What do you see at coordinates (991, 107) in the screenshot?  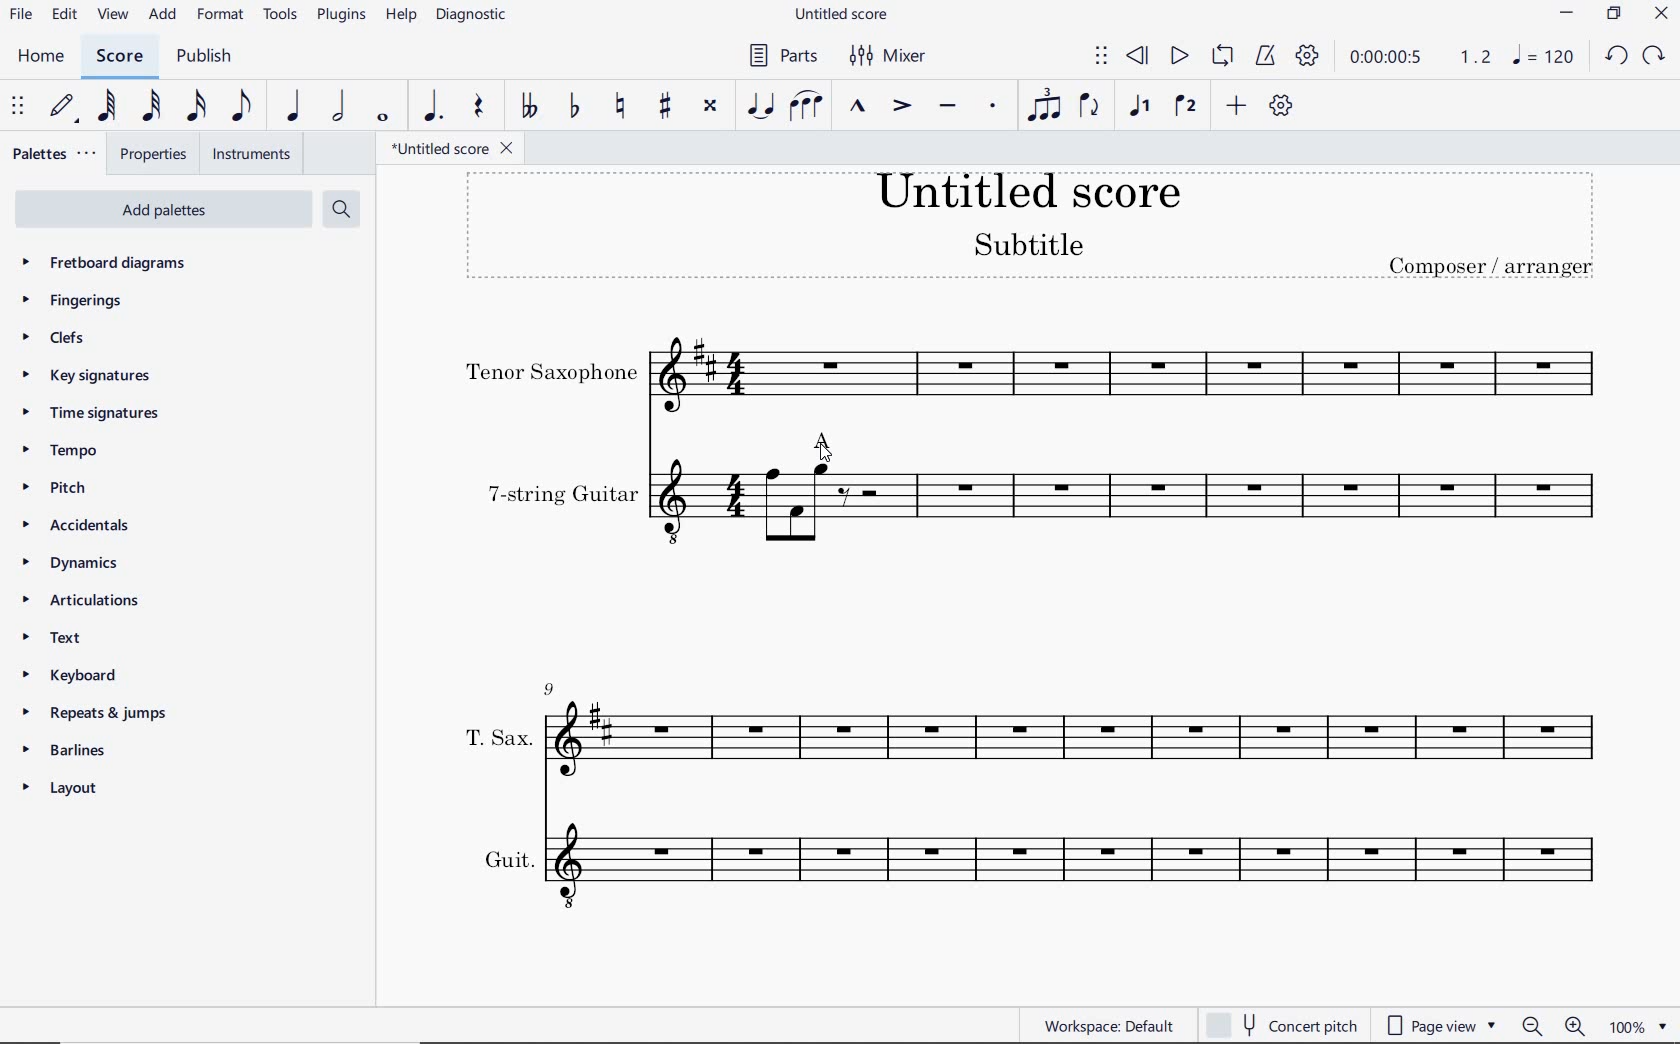 I see `STACCATO` at bounding box center [991, 107].